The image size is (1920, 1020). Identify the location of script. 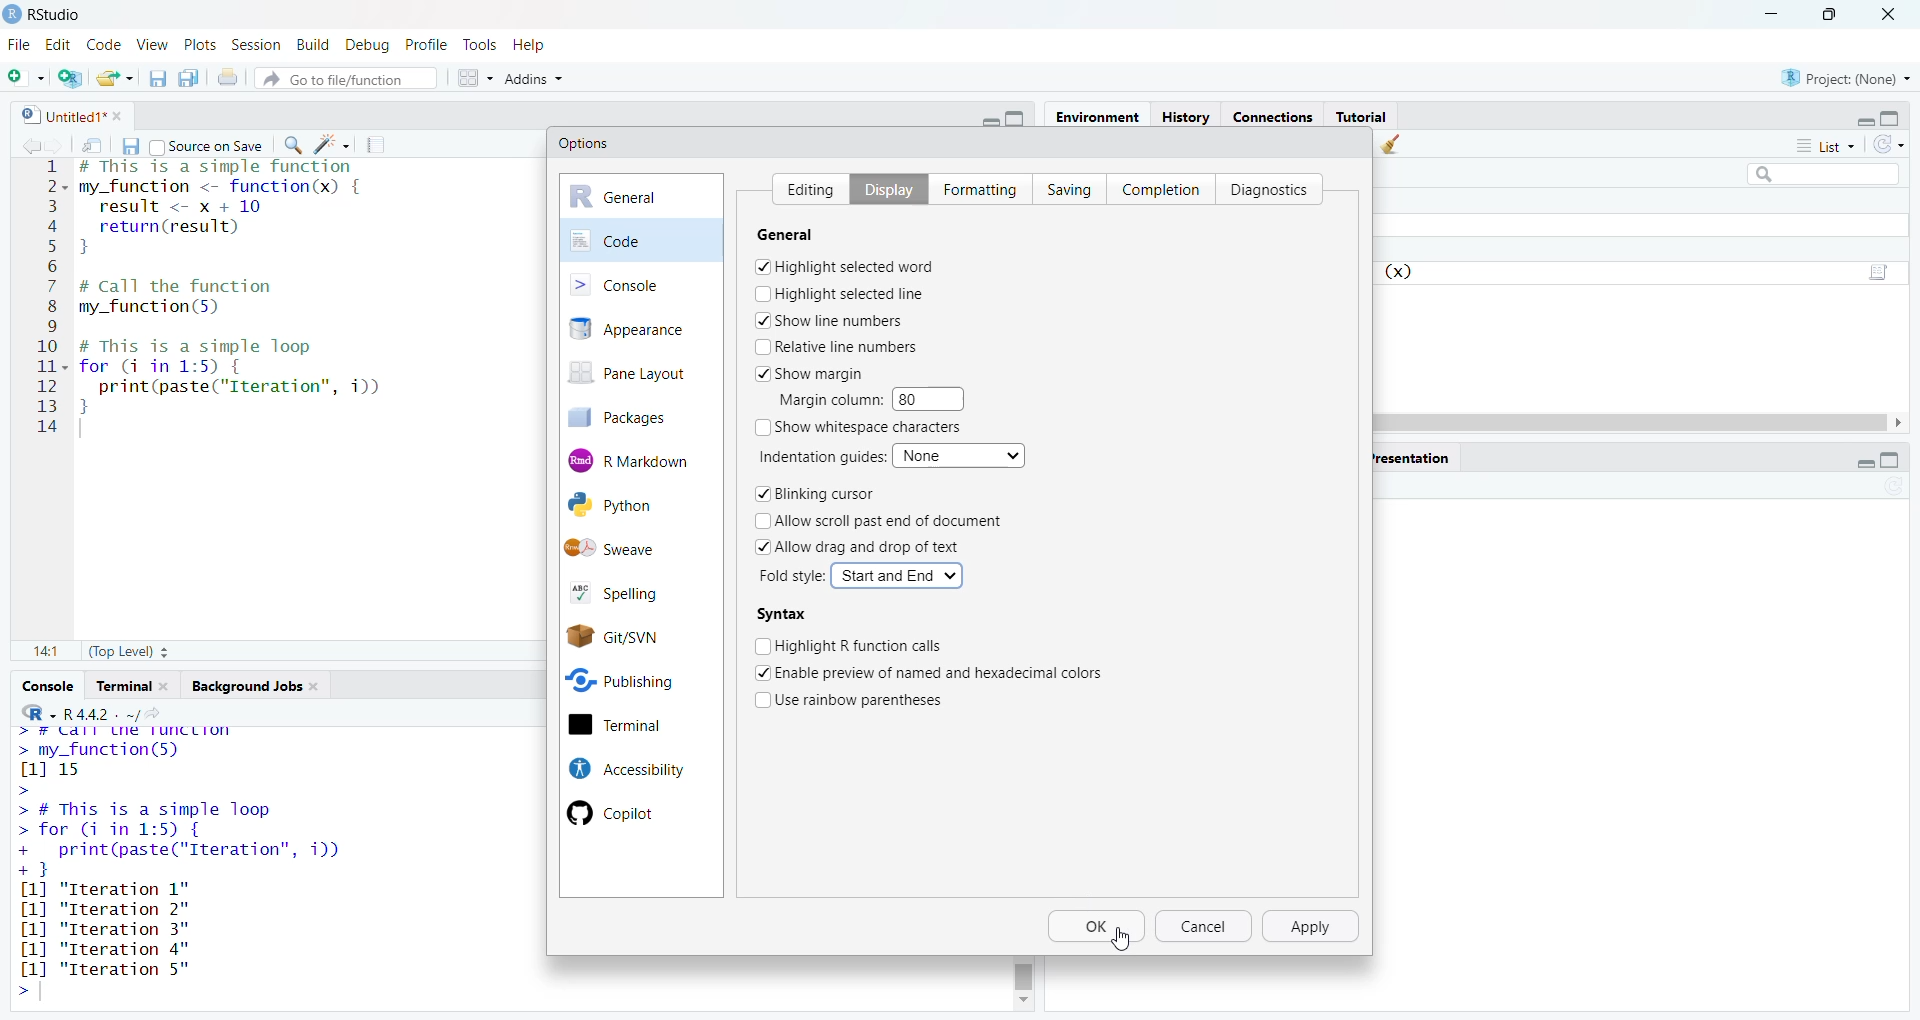
(1882, 269).